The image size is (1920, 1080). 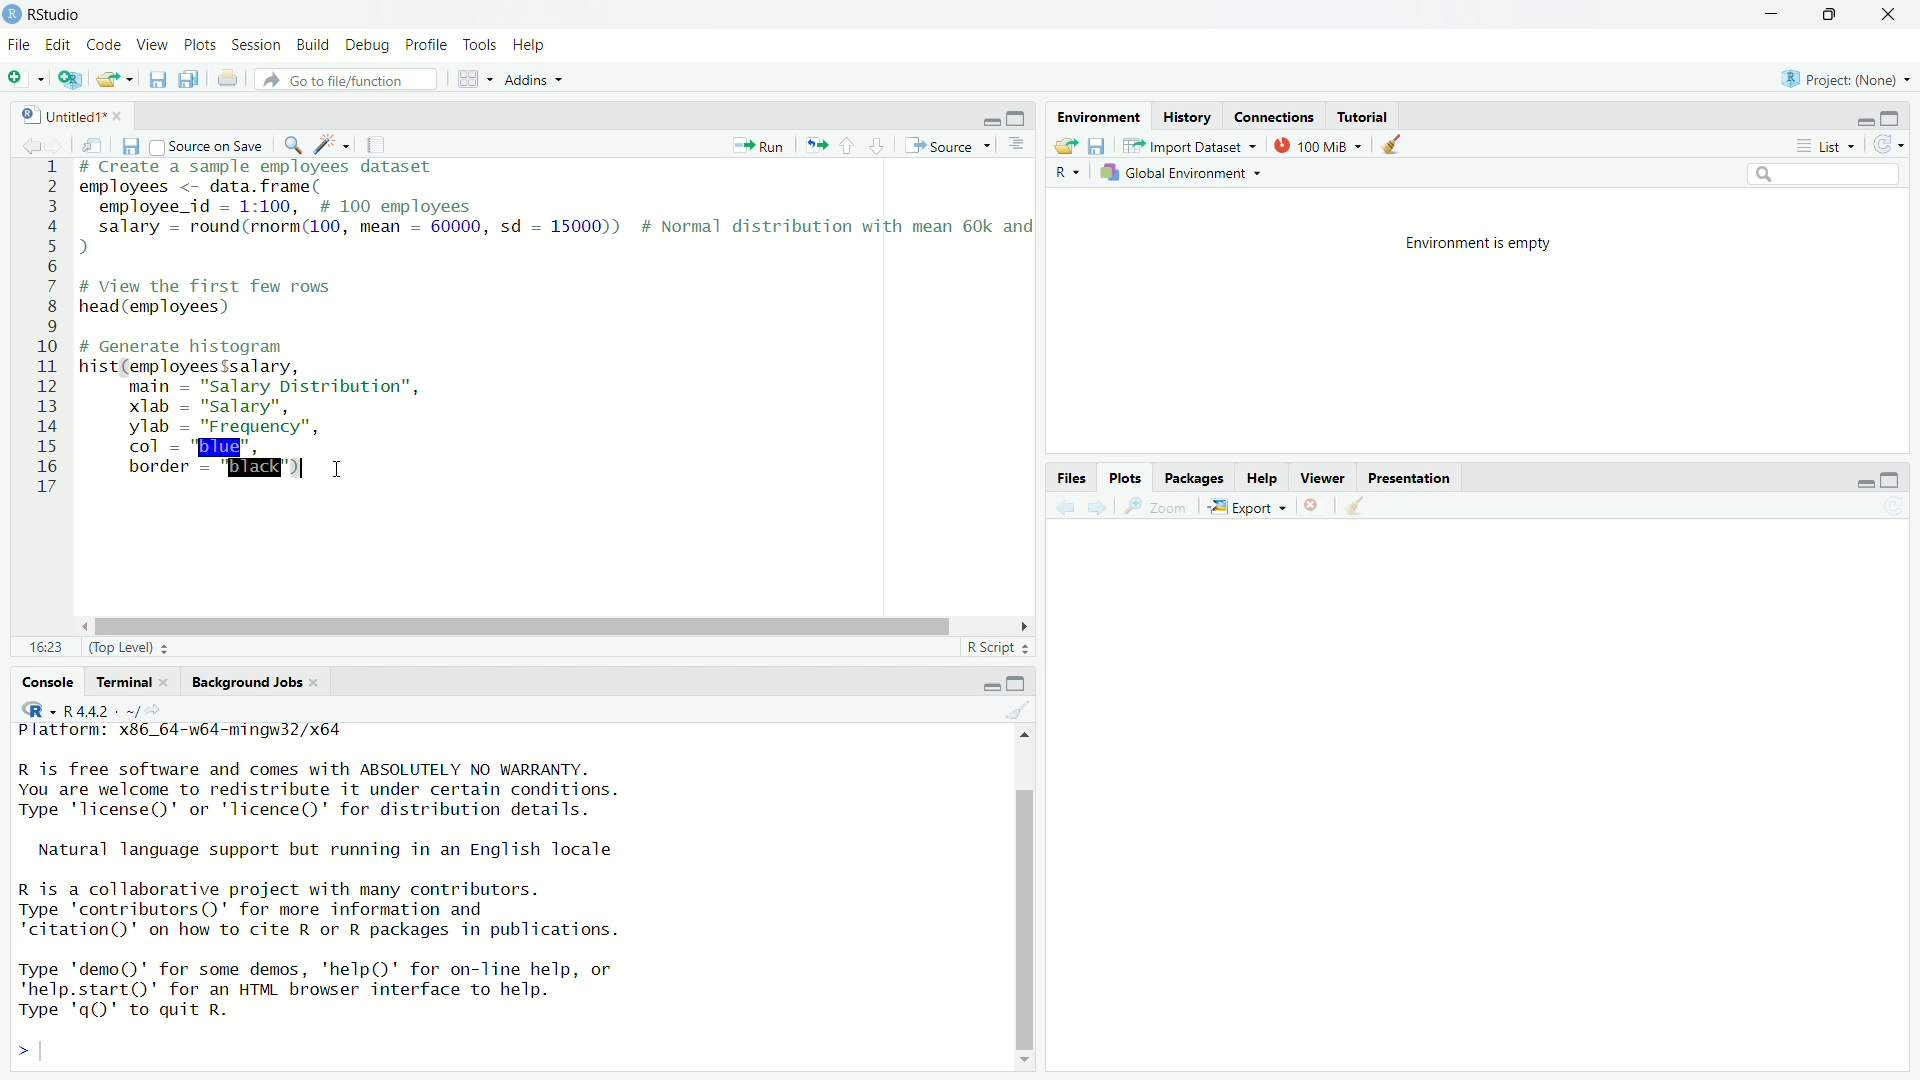 What do you see at coordinates (351, 79) in the screenshot?
I see `Go to file/function` at bounding box center [351, 79].